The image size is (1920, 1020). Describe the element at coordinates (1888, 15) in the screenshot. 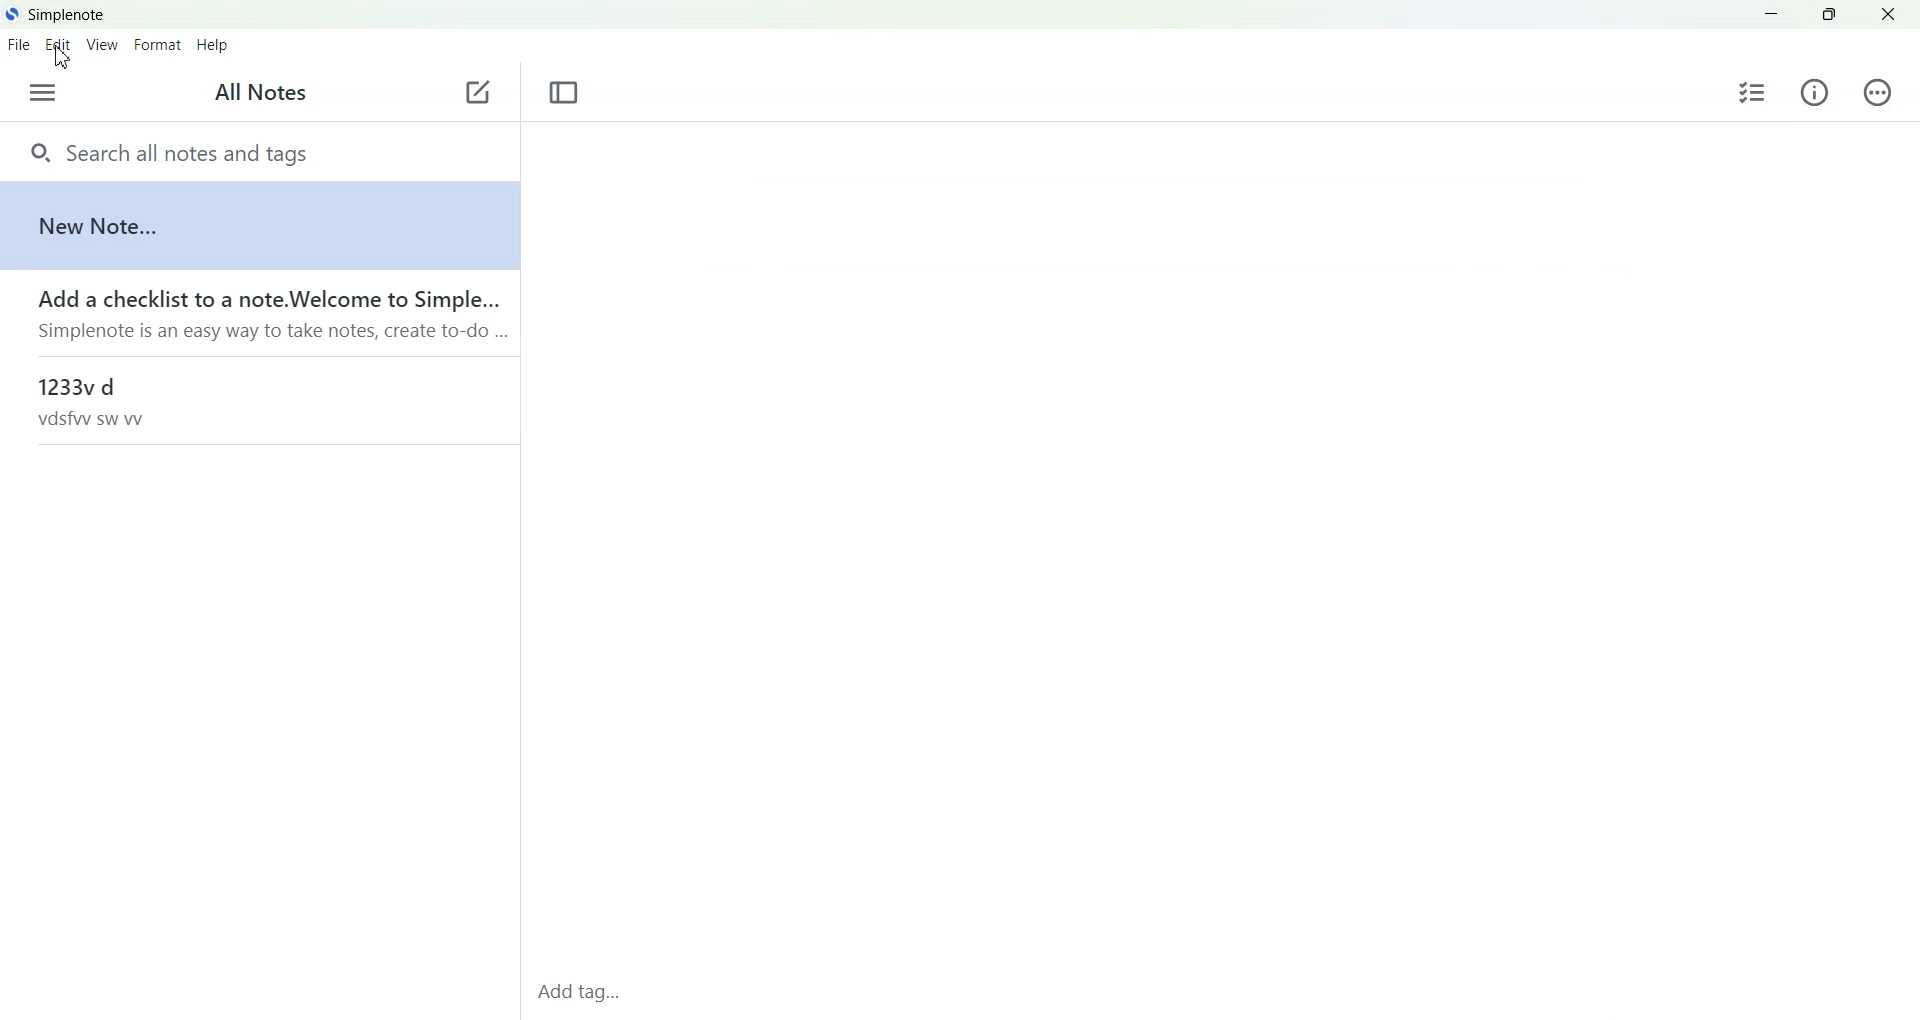

I see `Close` at that location.